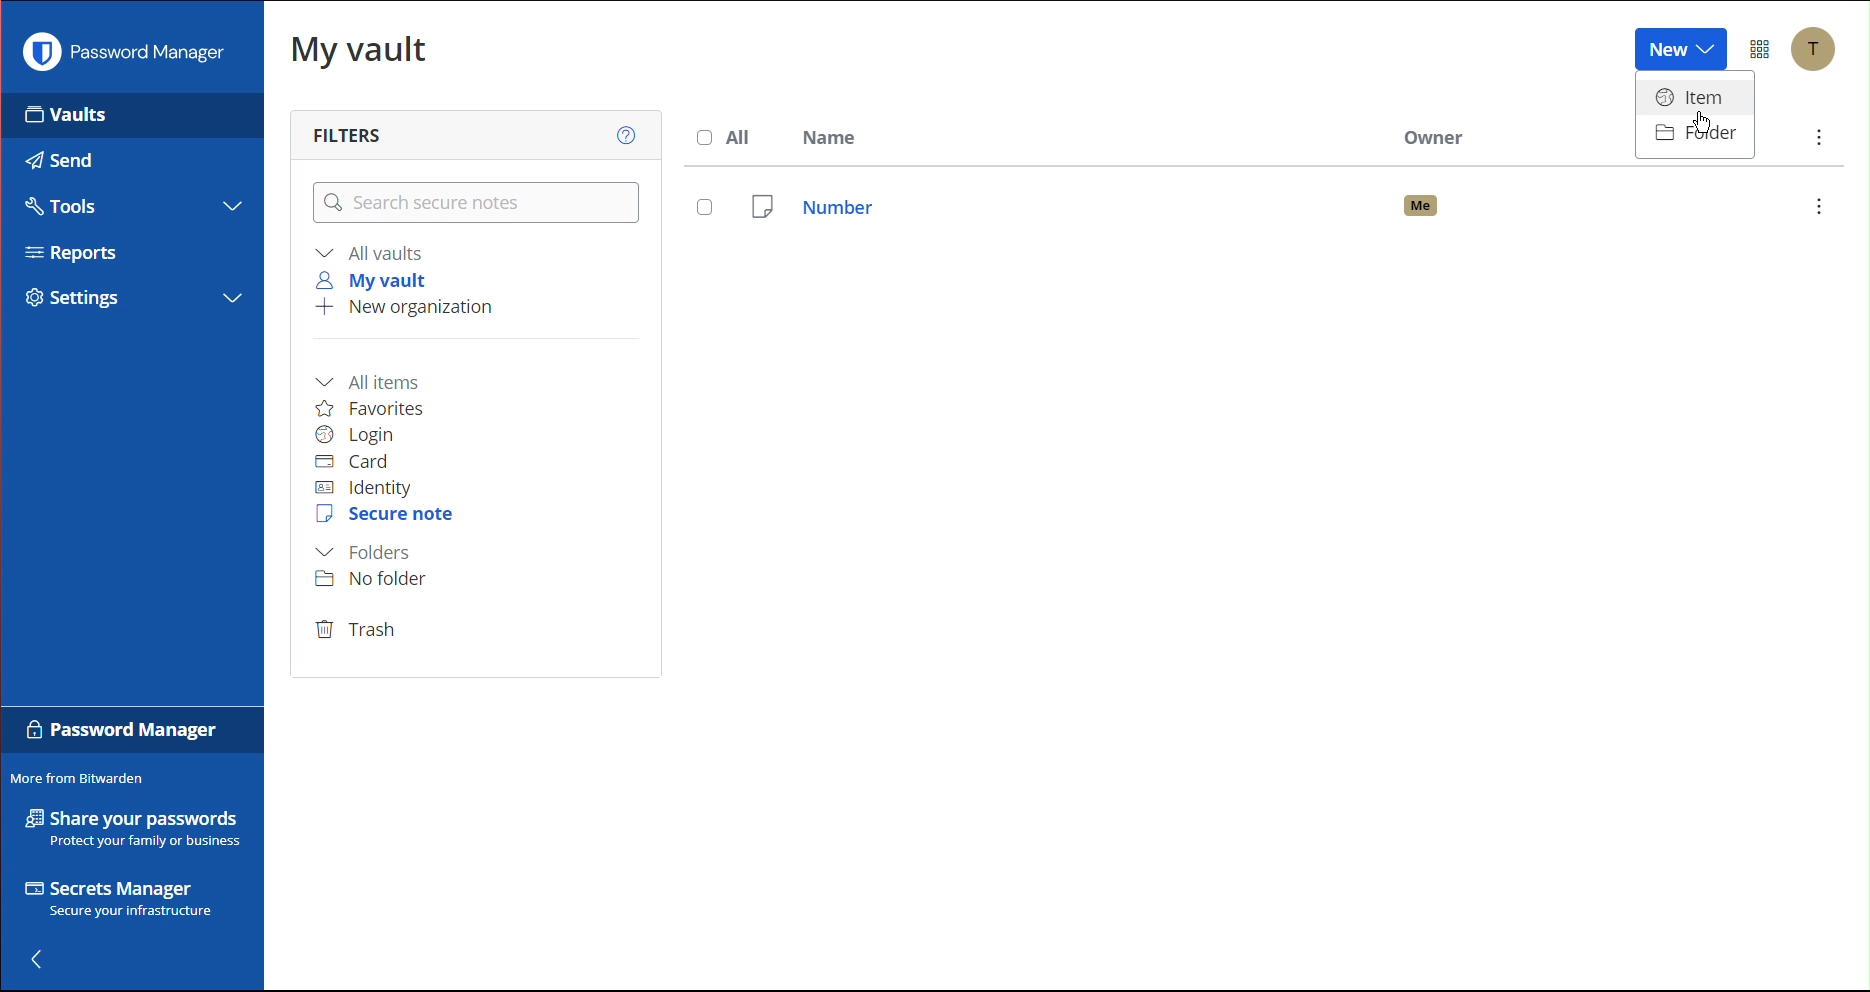 This screenshot has height=992, width=1870. I want to click on Vaults, so click(99, 115).